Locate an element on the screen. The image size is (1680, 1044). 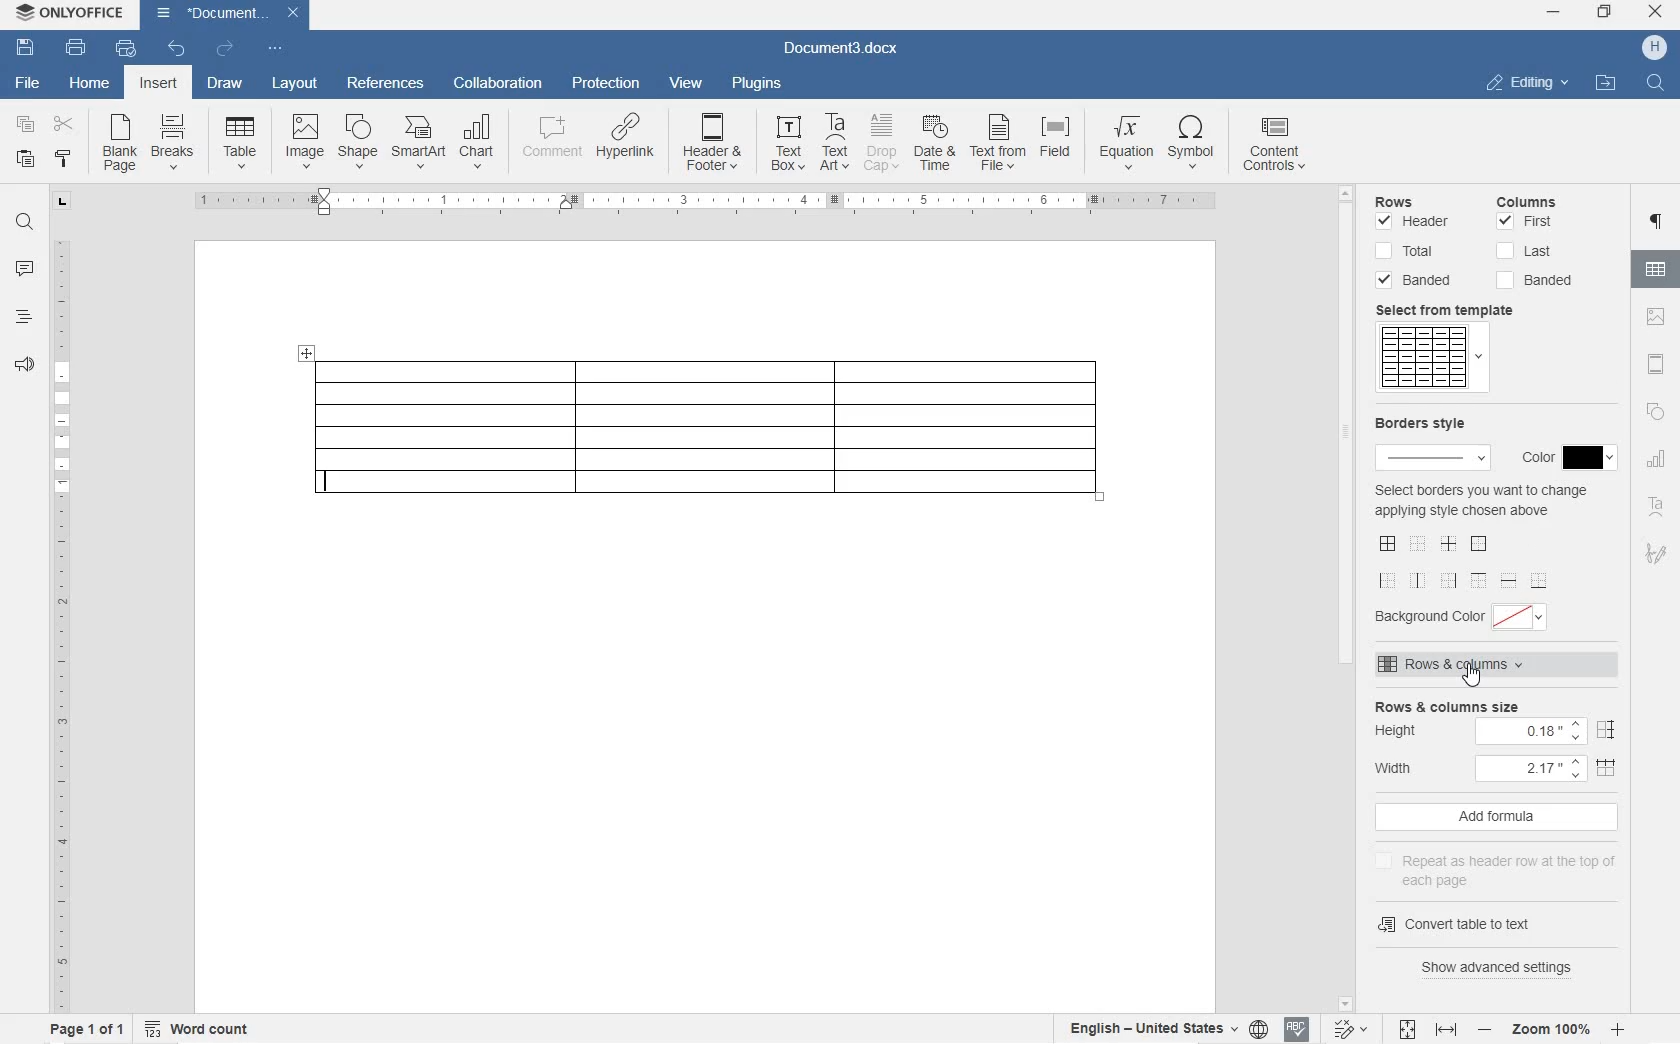
FIELD is located at coordinates (1054, 140).